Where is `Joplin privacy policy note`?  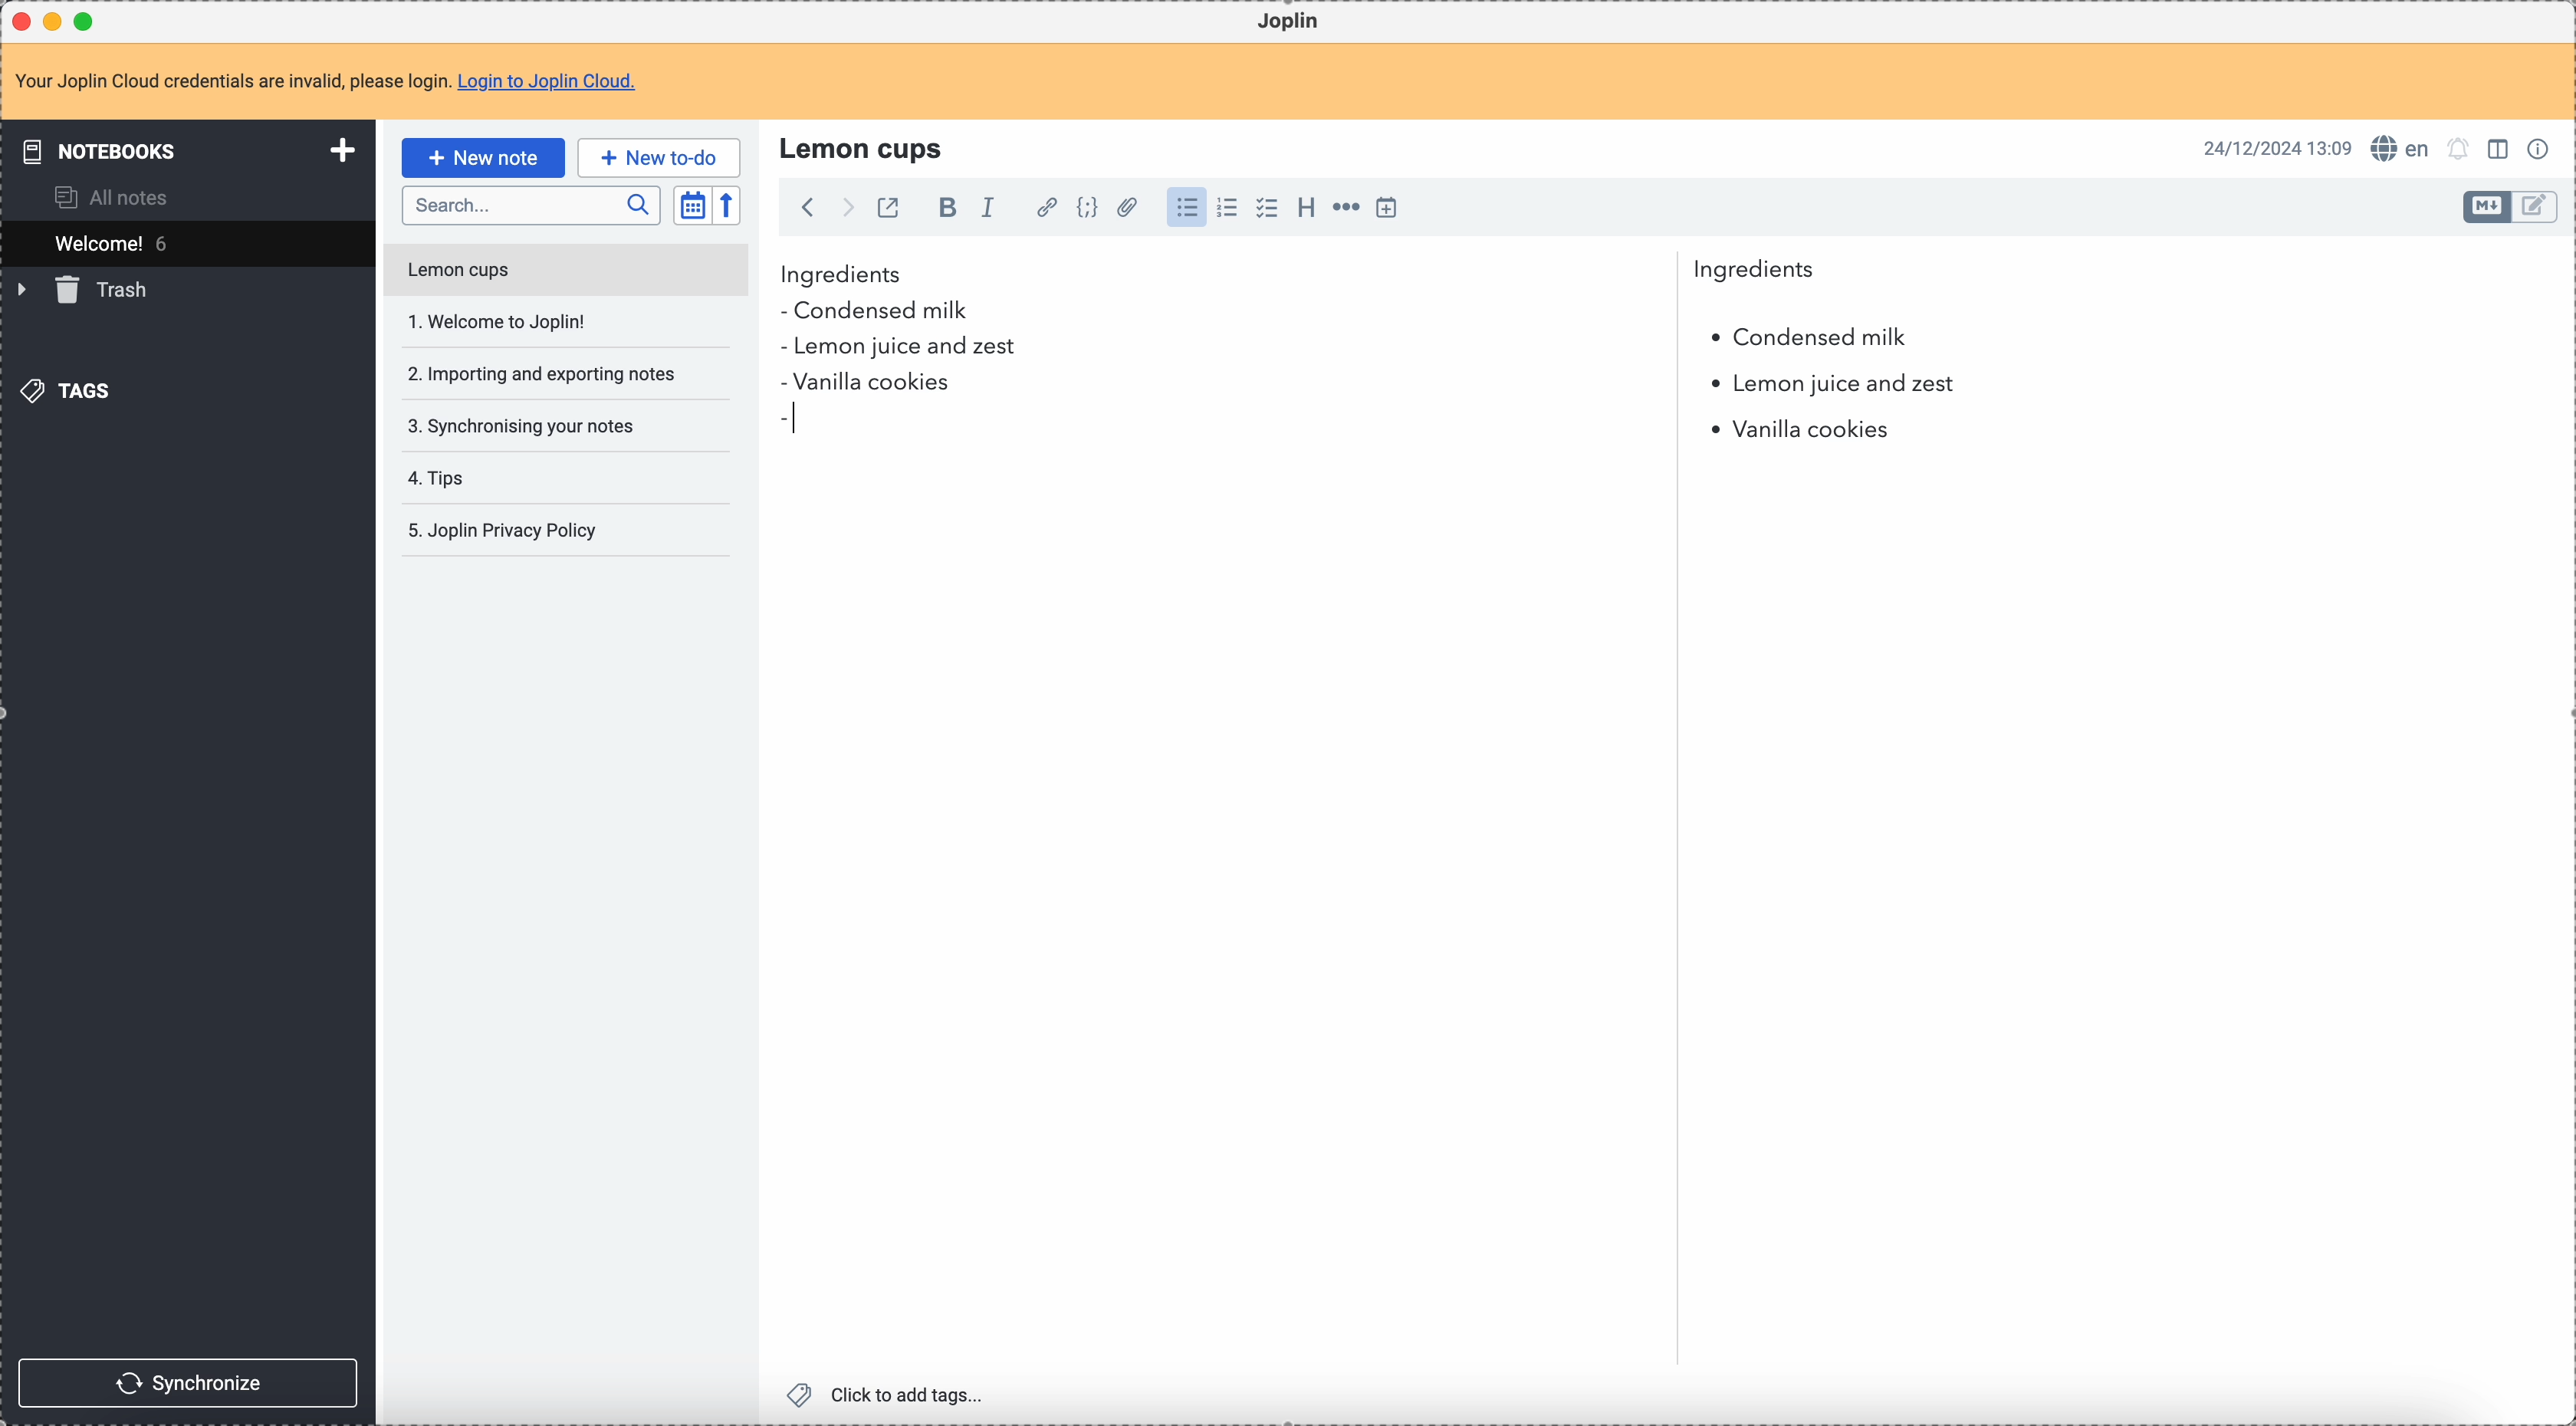 Joplin privacy policy note is located at coordinates (507, 531).